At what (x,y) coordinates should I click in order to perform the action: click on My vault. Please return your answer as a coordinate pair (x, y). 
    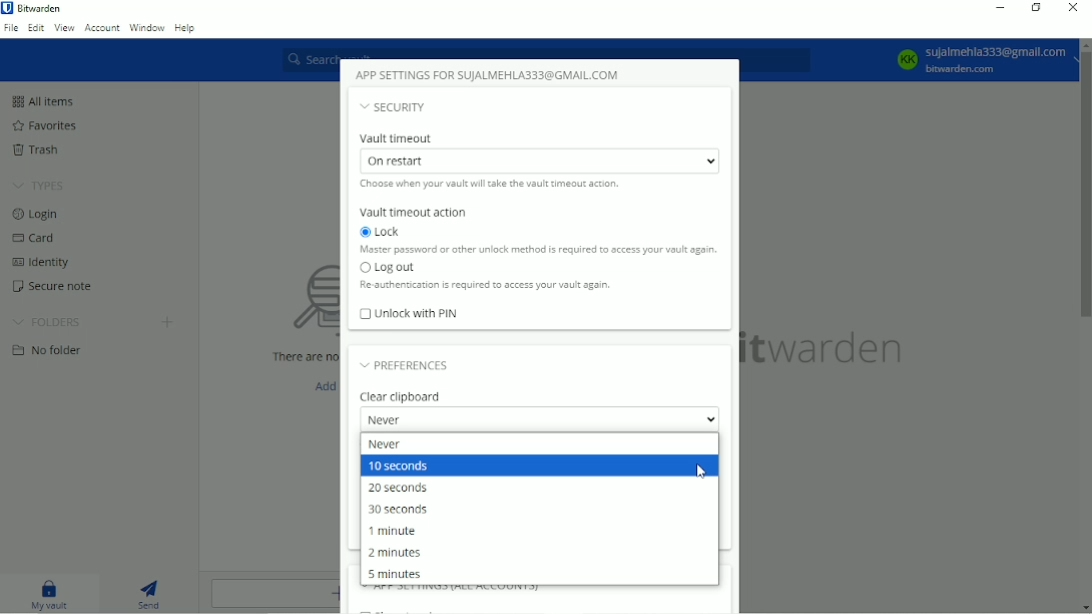
    Looking at the image, I should click on (47, 593).